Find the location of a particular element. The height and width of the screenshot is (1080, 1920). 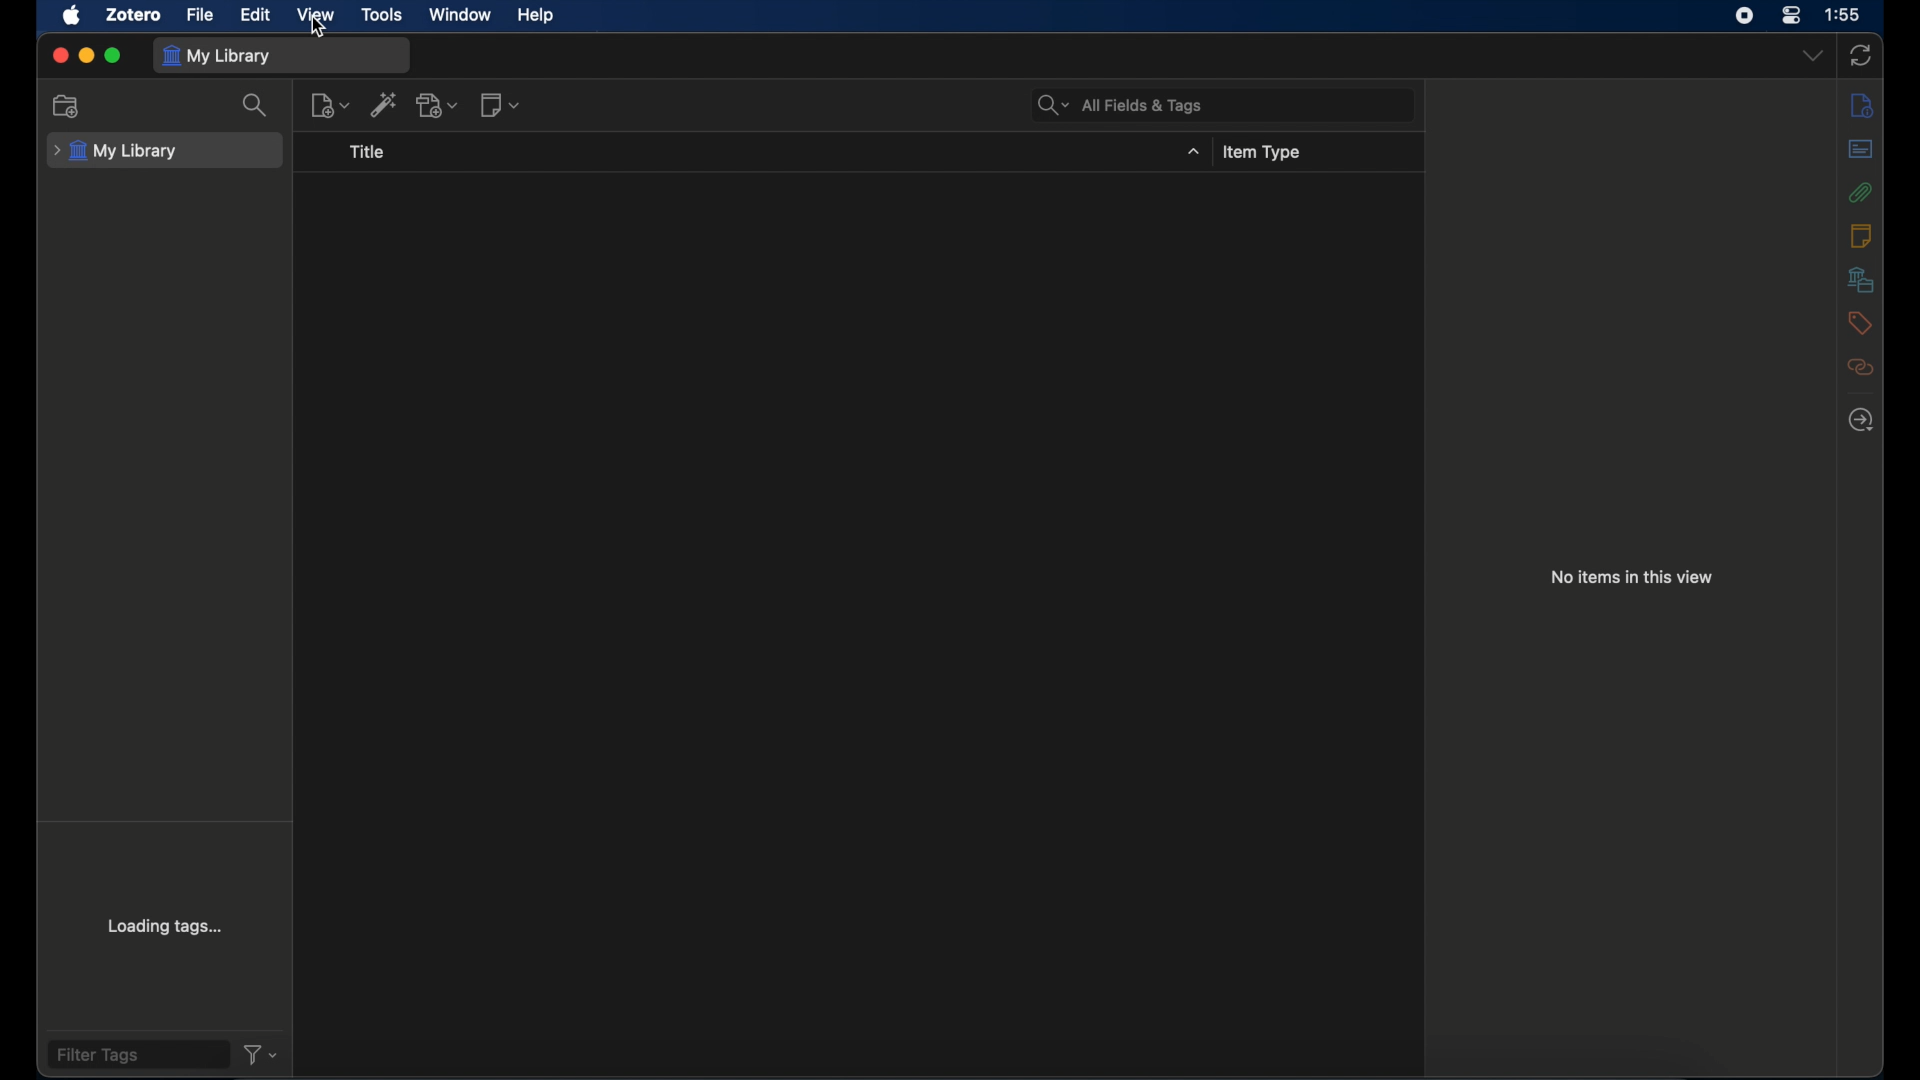

help is located at coordinates (536, 16).